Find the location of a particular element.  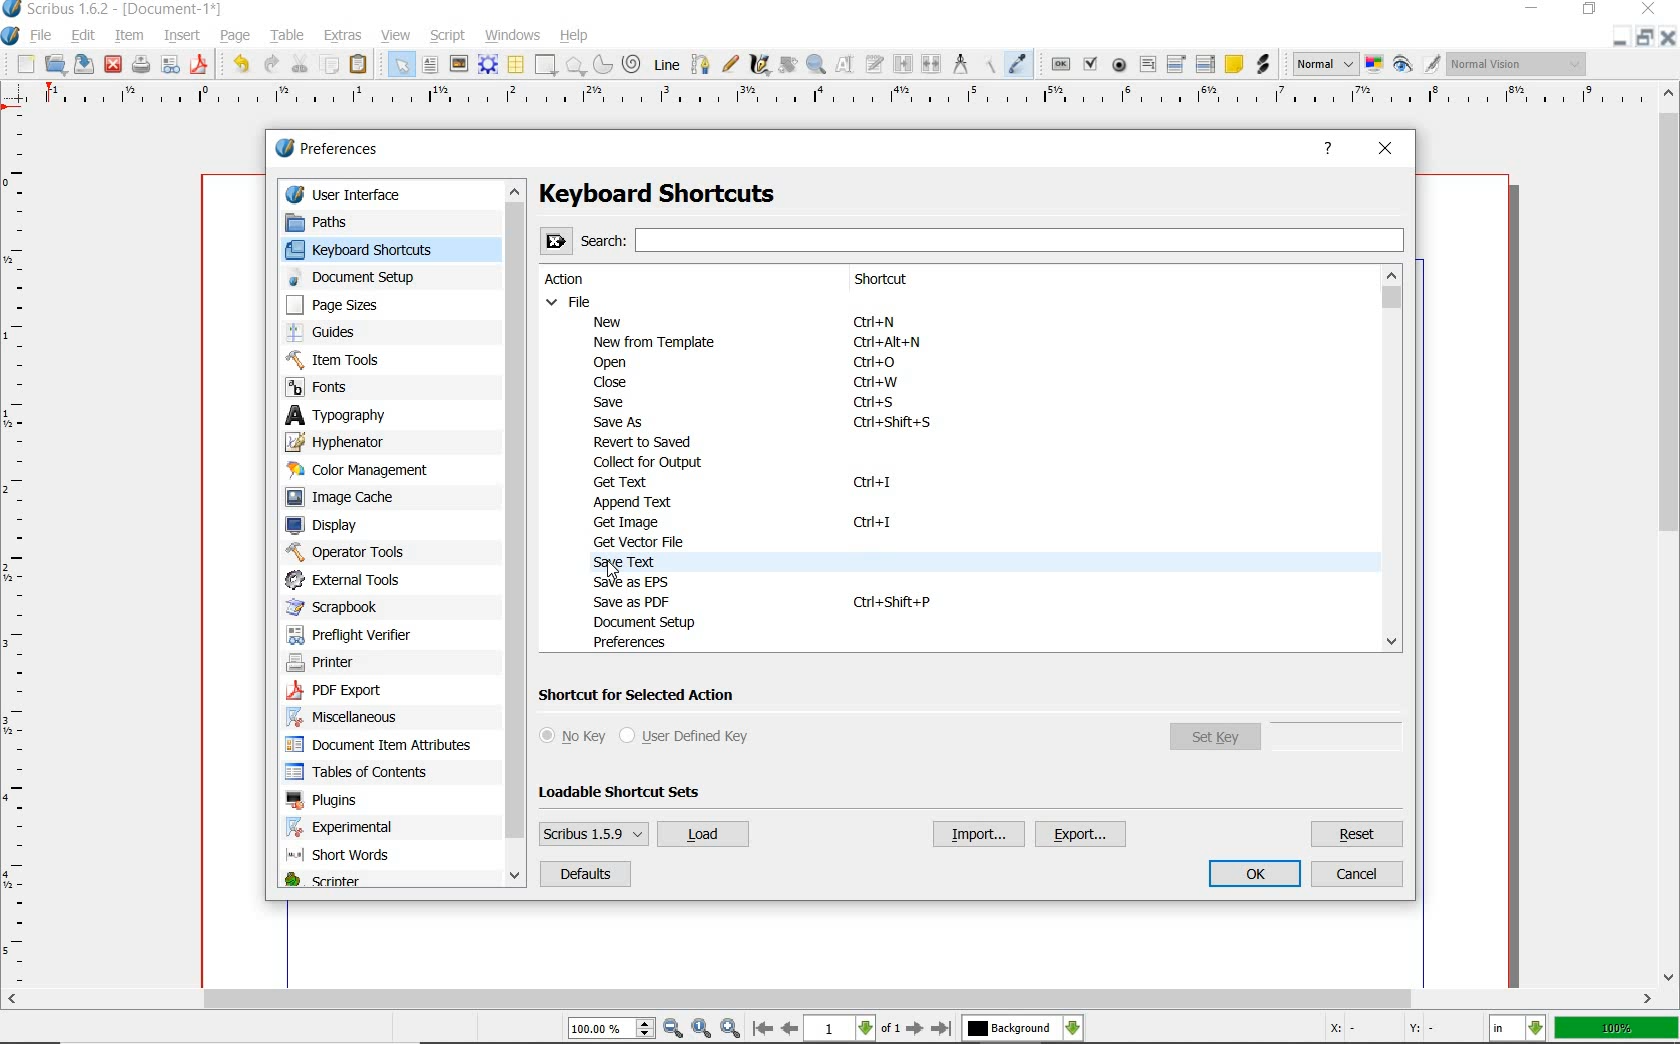

page is located at coordinates (234, 36).